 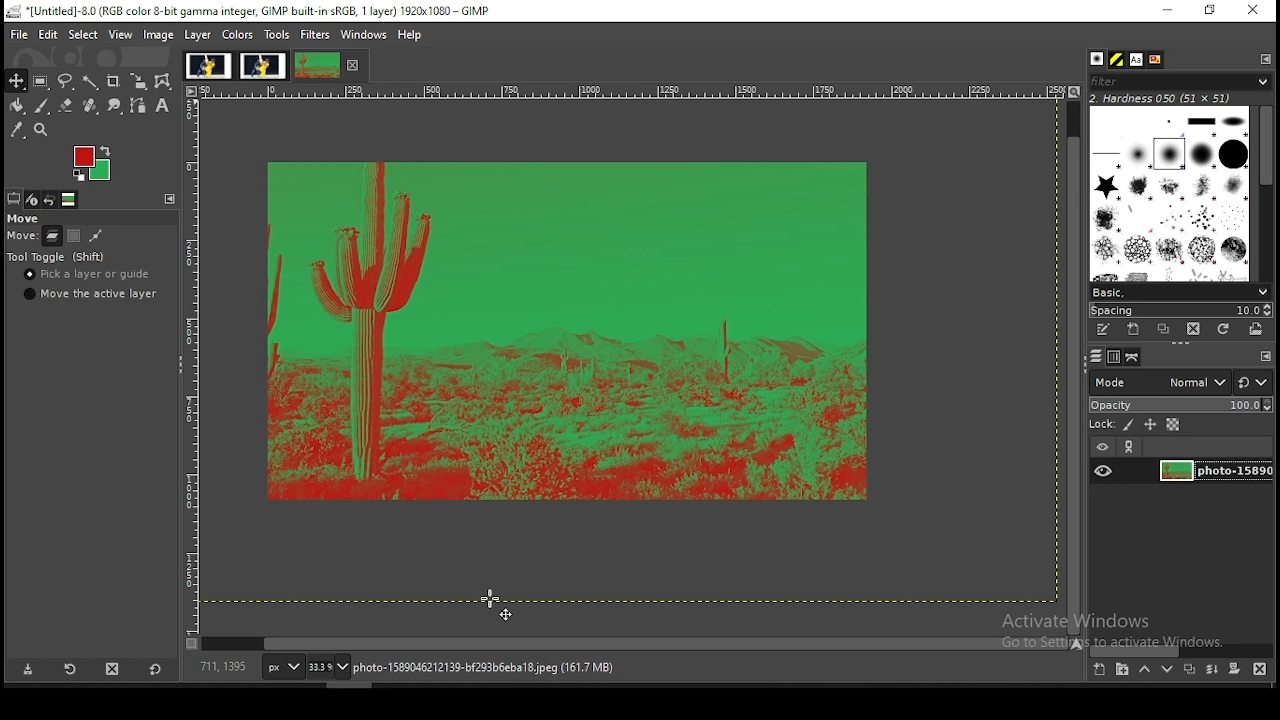 I want to click on , so click(x=504, y=667).